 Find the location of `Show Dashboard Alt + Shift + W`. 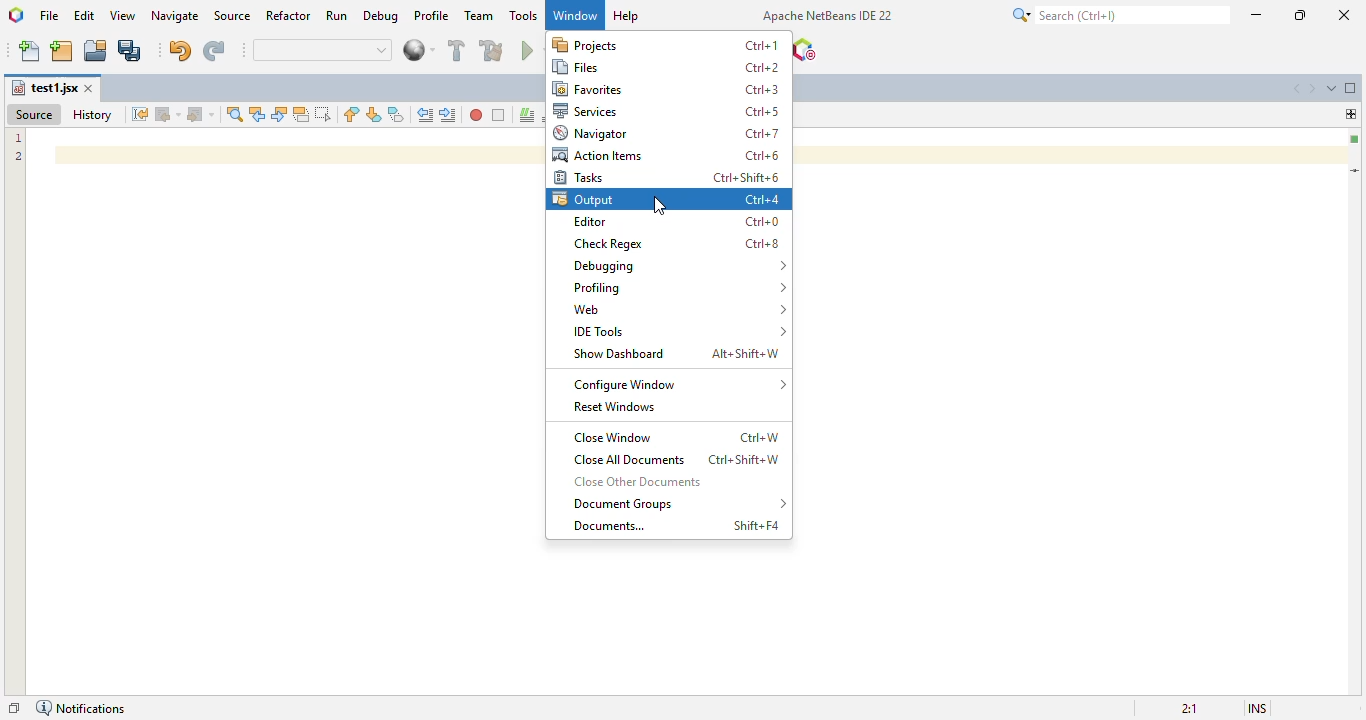

Show Dashboard Alt + Shift + W is located at coordinates (675, 352).